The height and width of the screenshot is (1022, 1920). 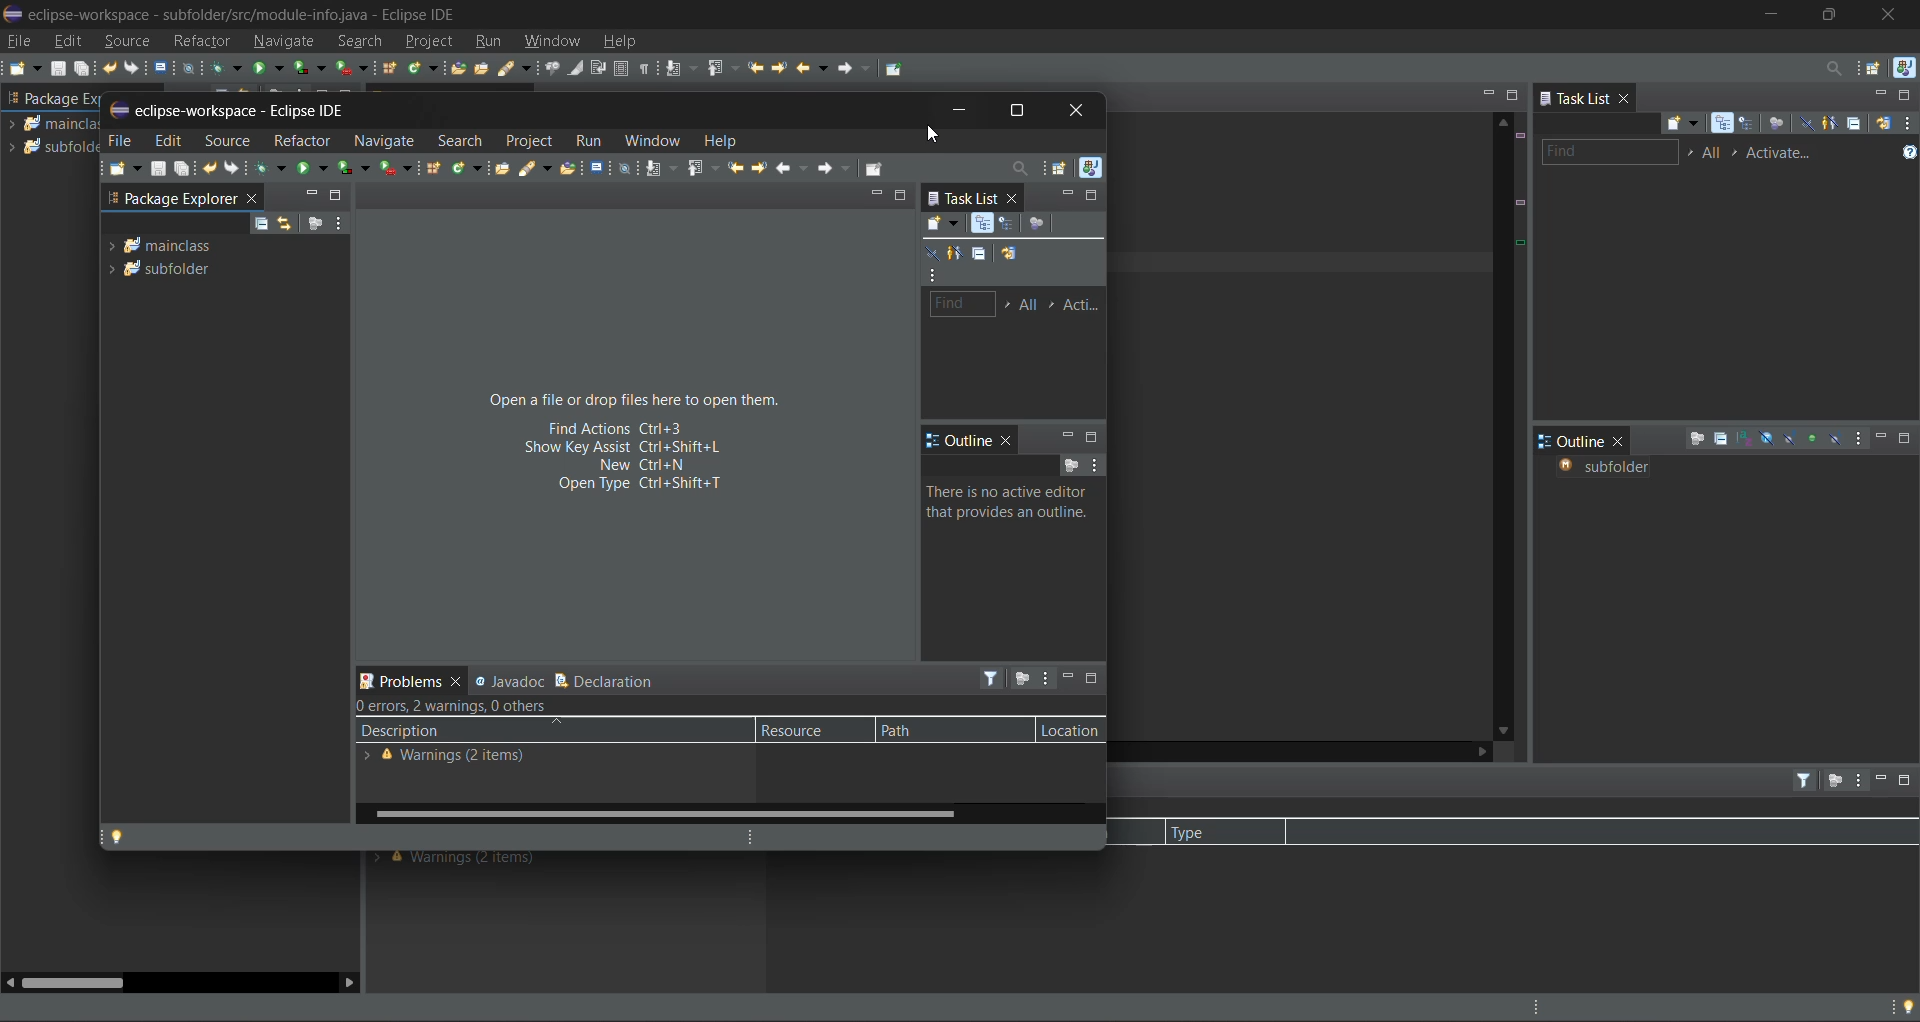 What do you see at coordinates (579, 70) in the screenshot?
I see `toggle mark occurences` at bounding box center [579, 70].